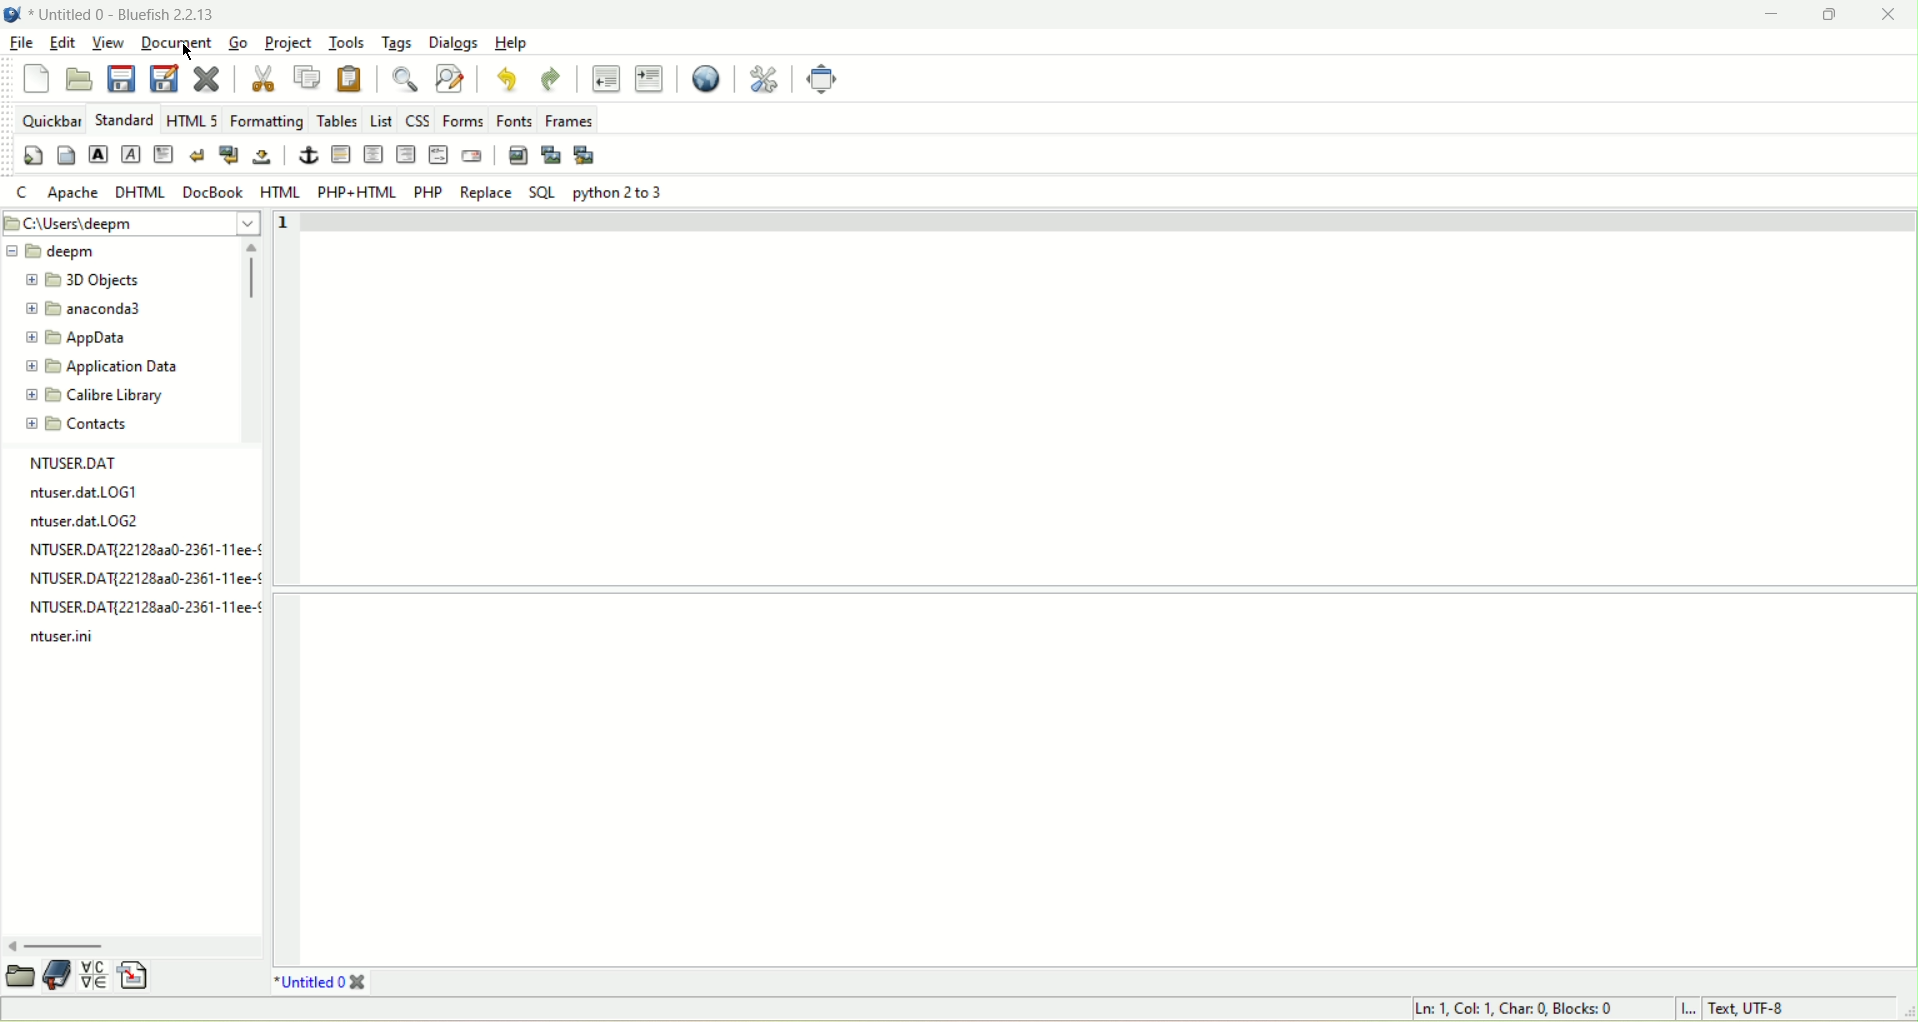  I want to click on emphasis, so click(131, 155).